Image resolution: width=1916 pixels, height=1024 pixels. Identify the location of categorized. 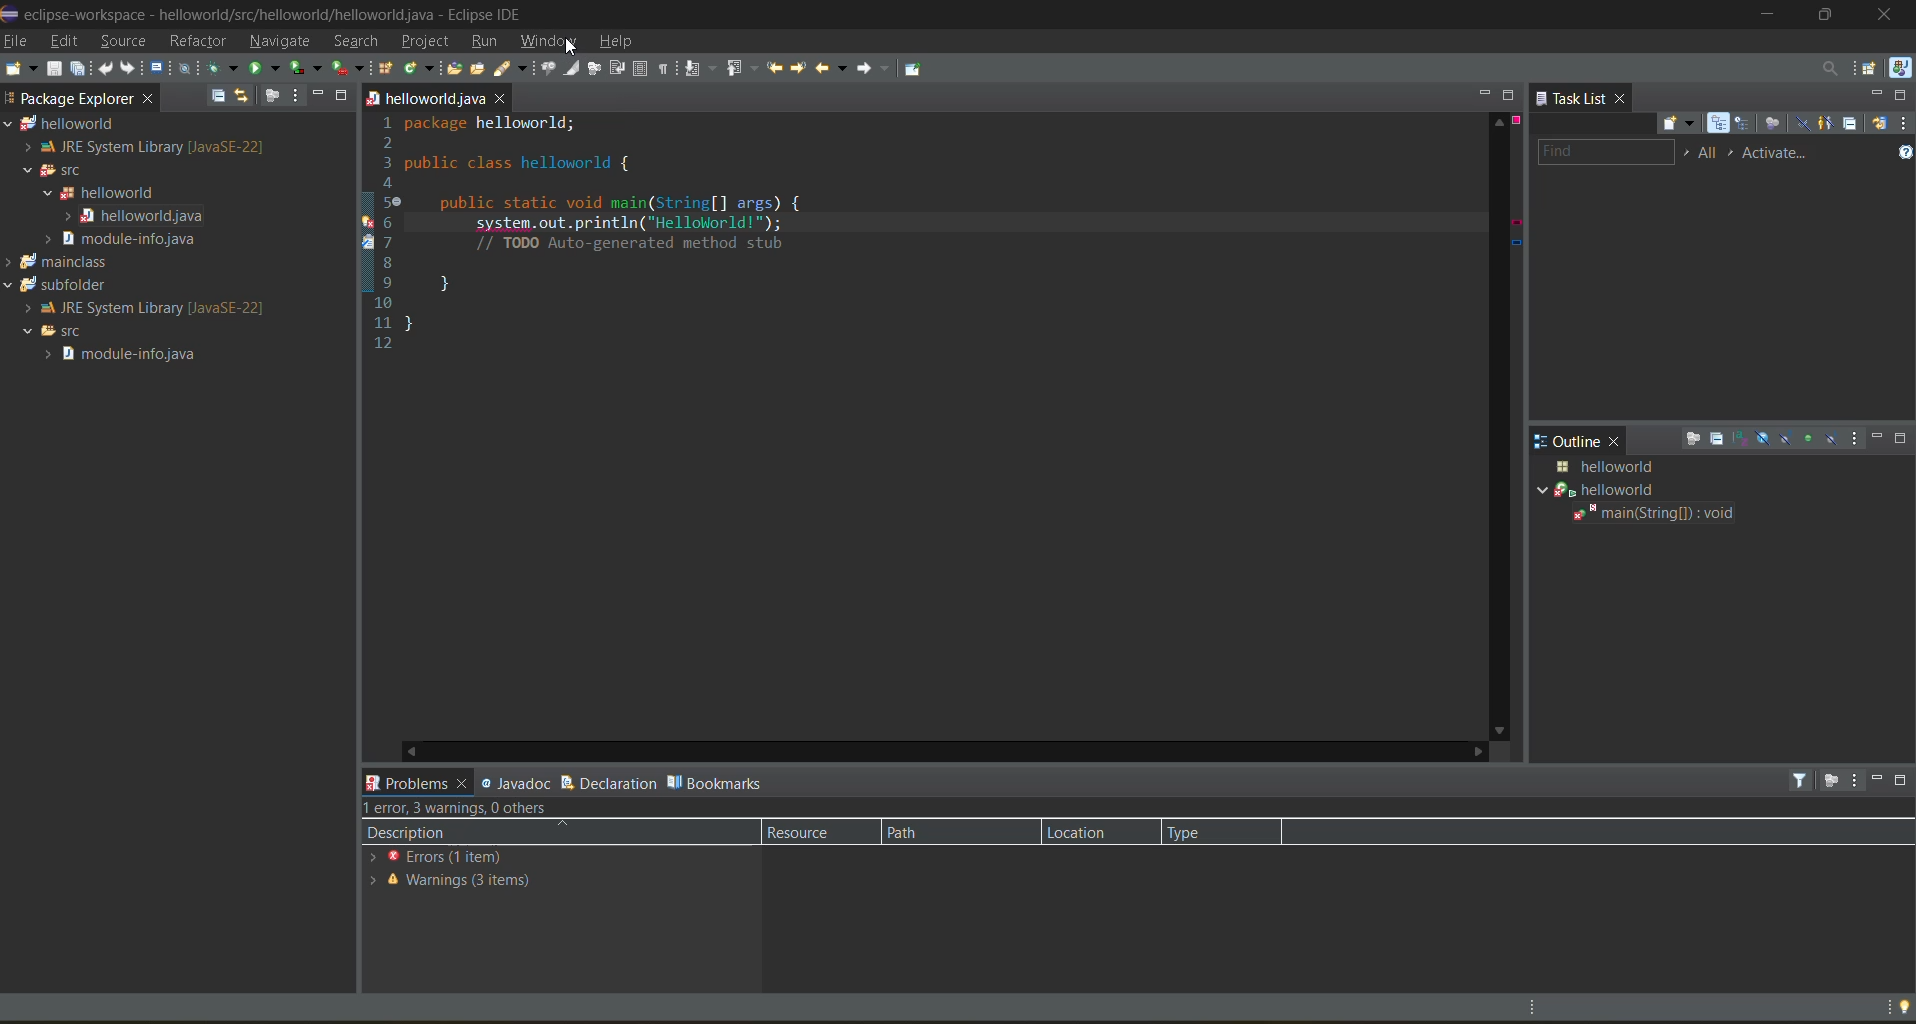
(1719, 121).